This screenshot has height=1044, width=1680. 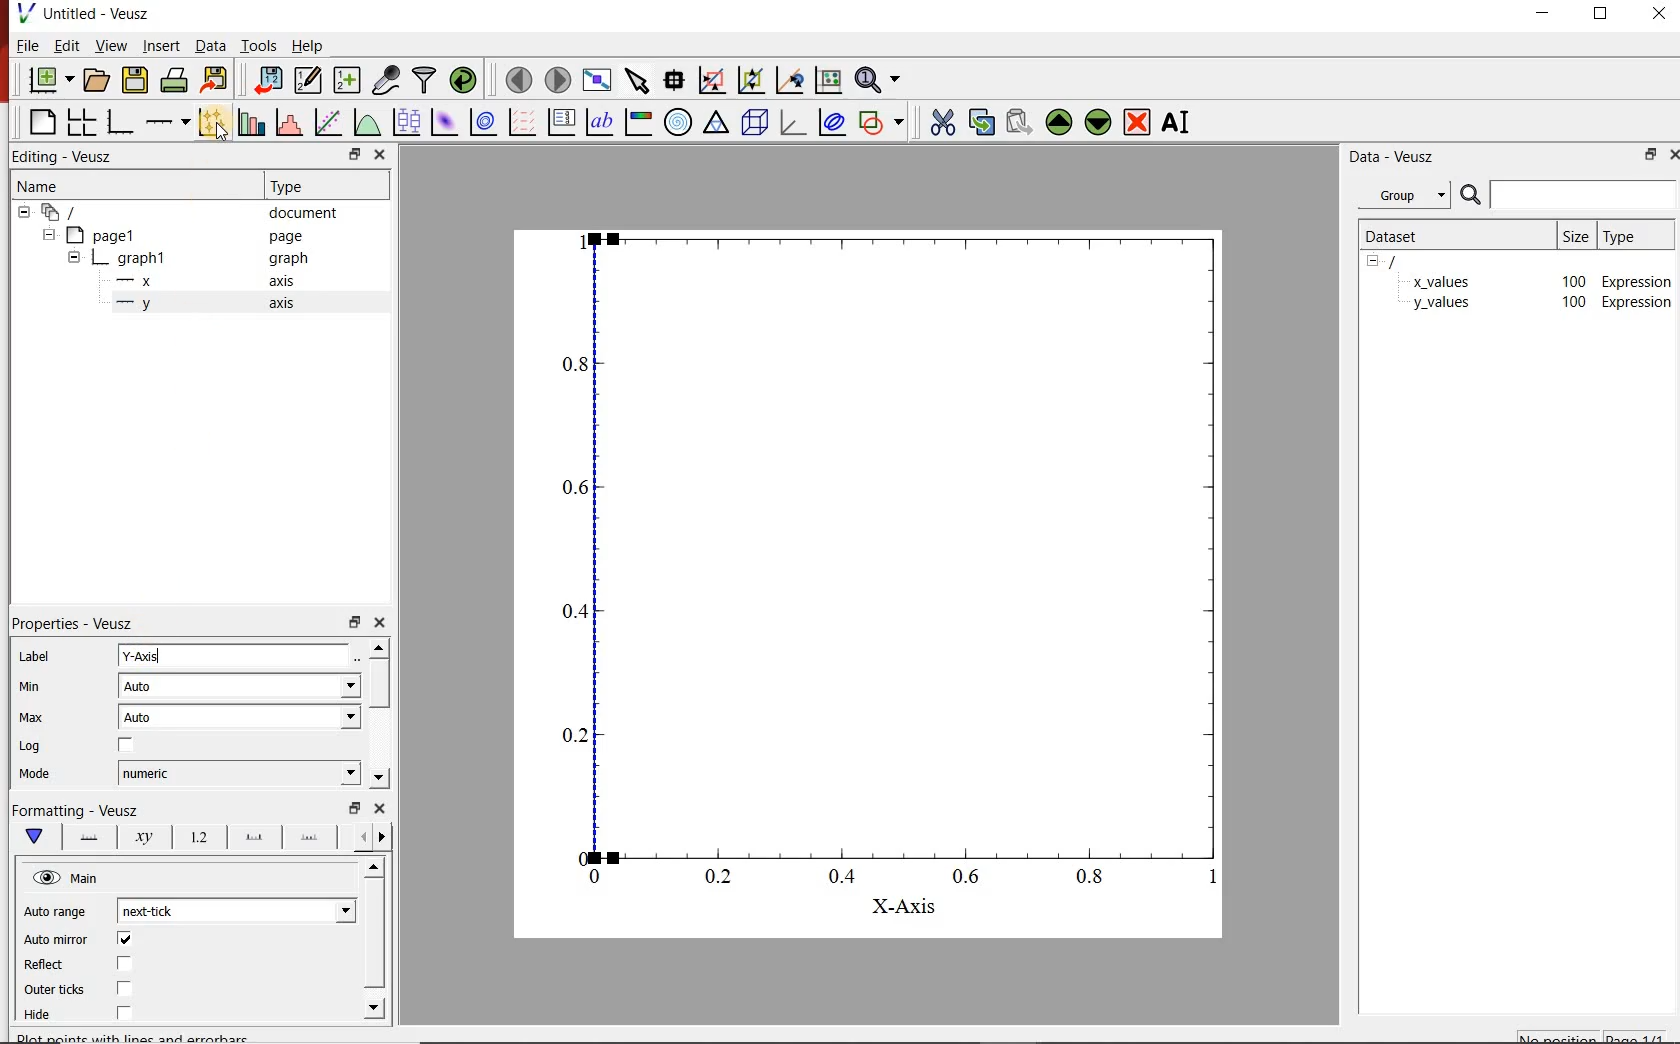 I want to click on plot covariance ellipse, so click(x=830, y=122).